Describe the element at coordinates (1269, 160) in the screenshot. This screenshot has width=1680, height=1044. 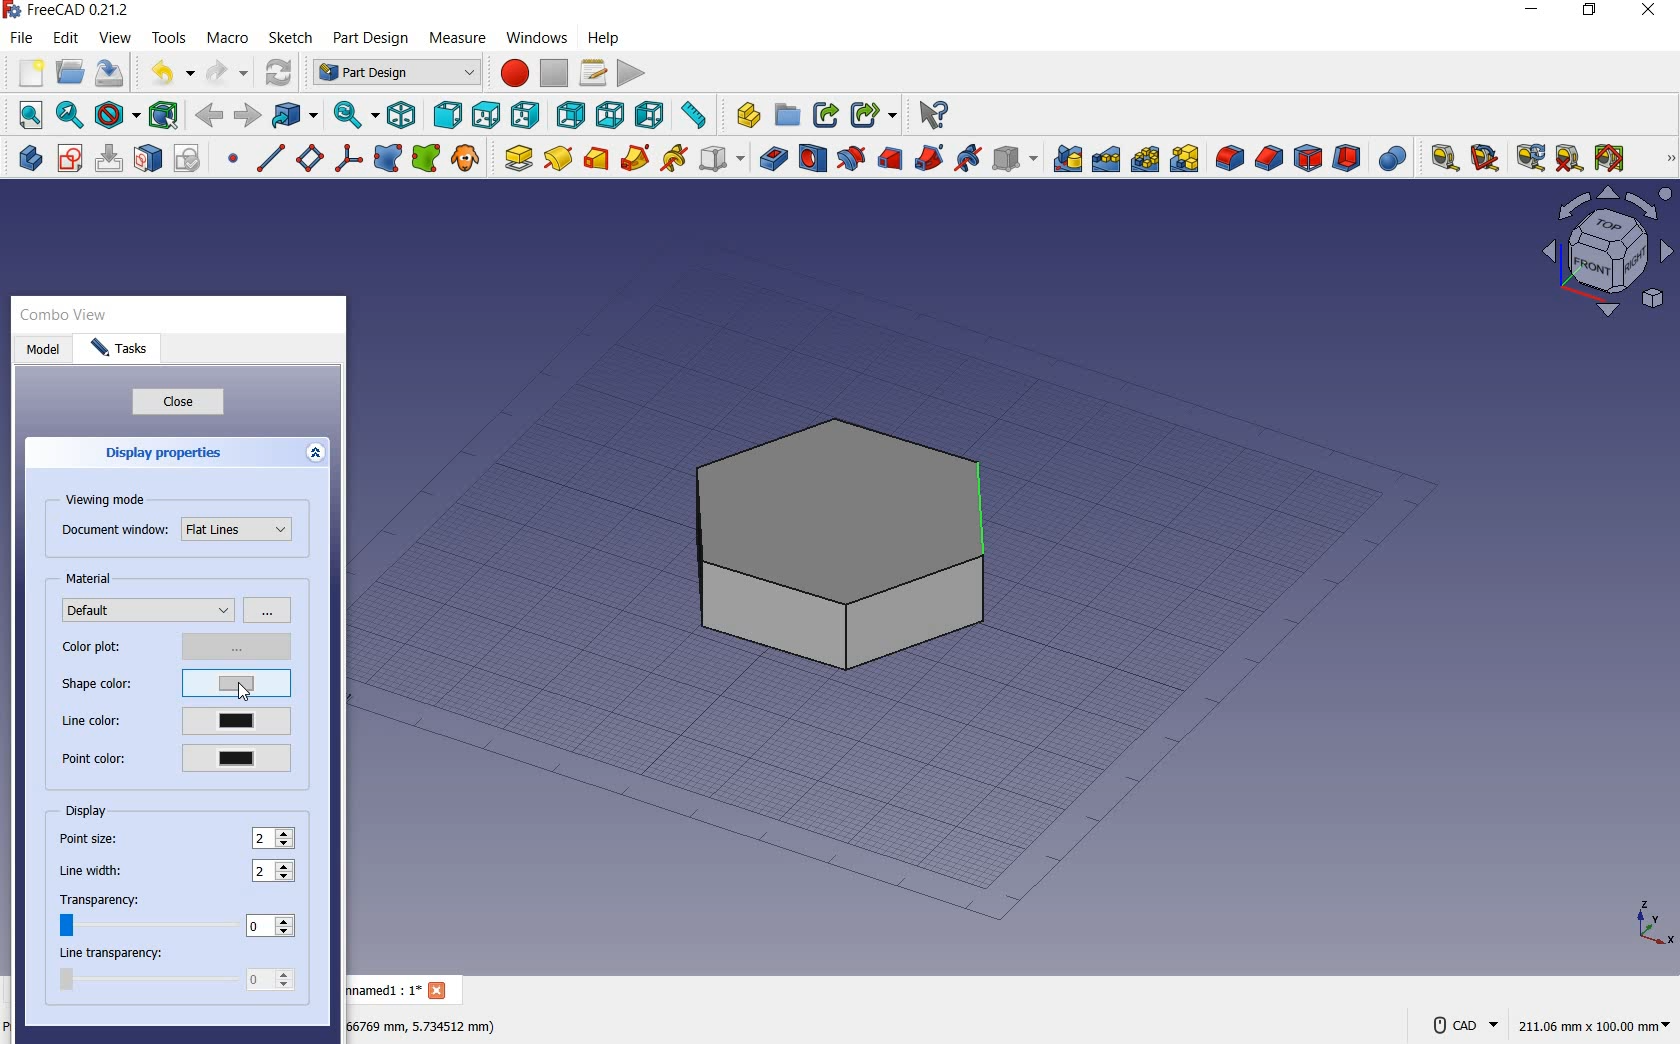
I see `chamfer` at that location.